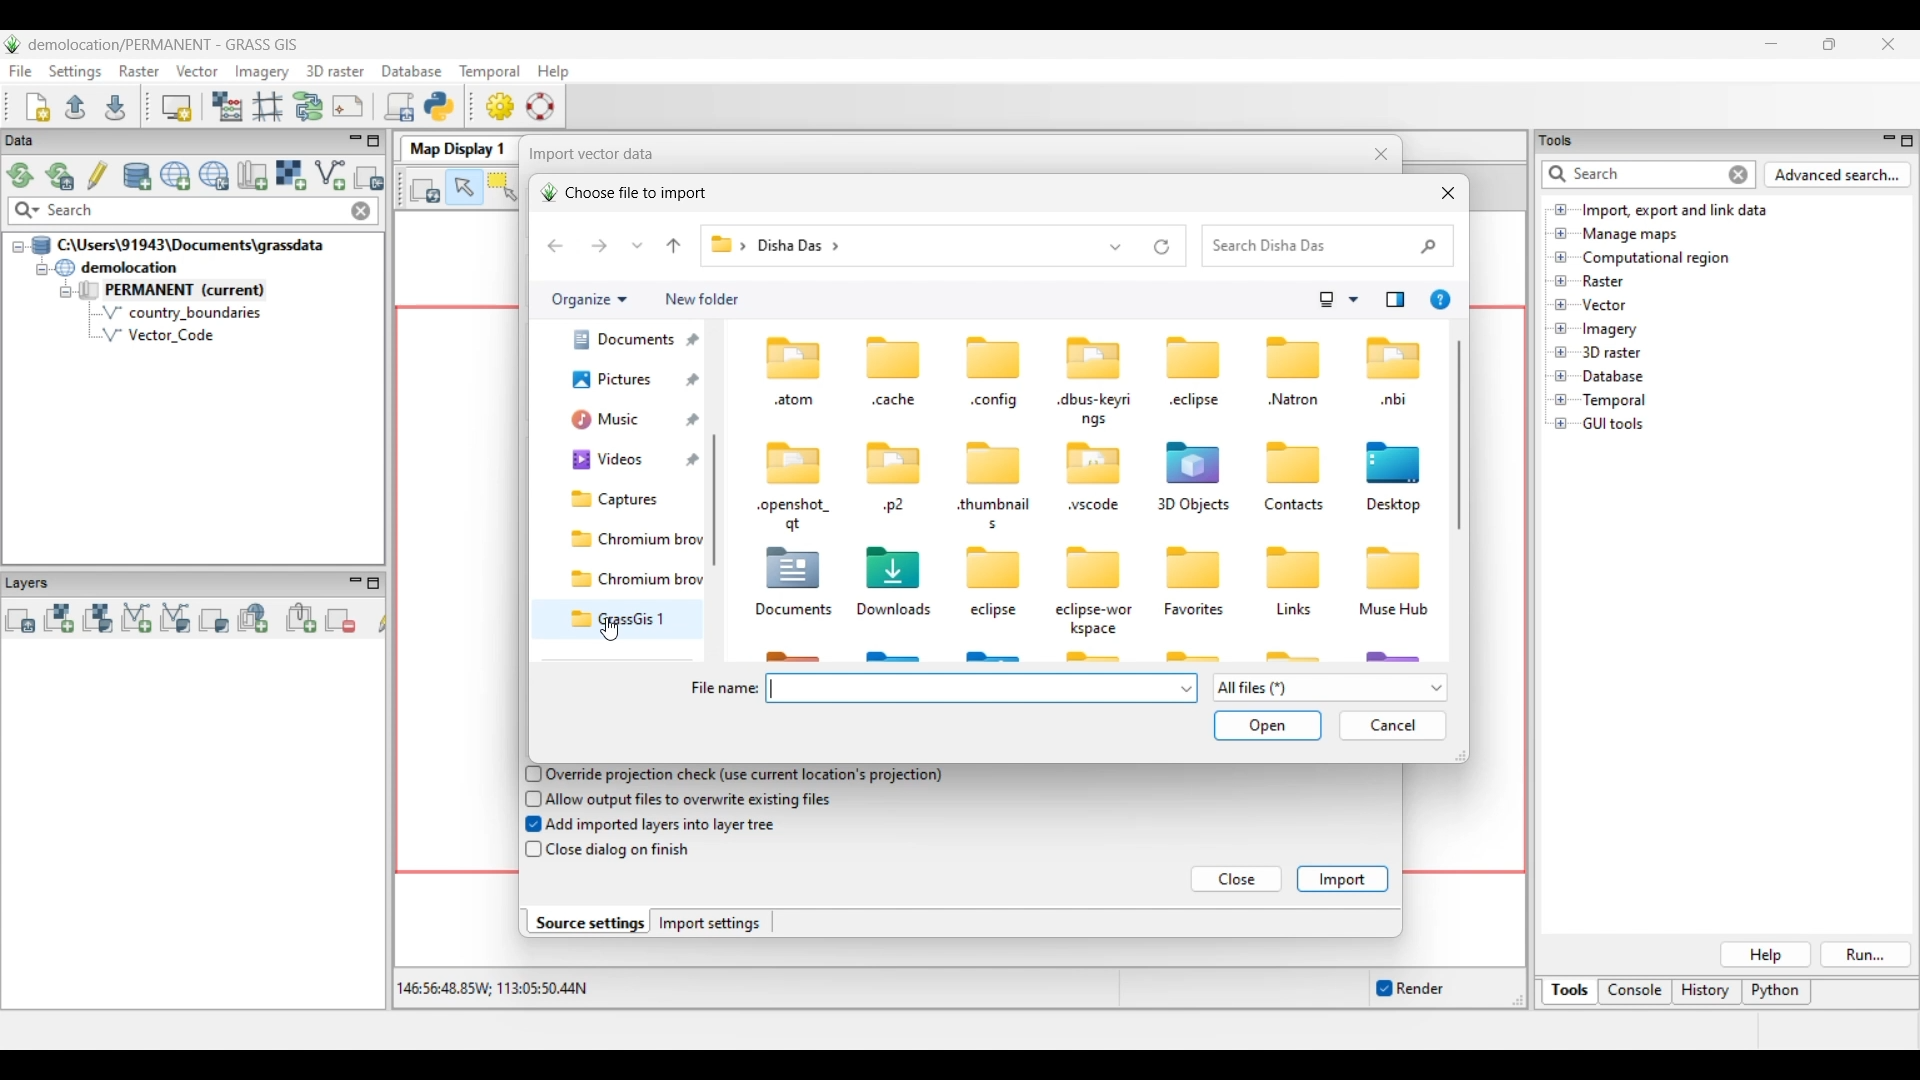  Describe the element at coordinates (894, 507) in the screenshot. I see `p2` at that location.